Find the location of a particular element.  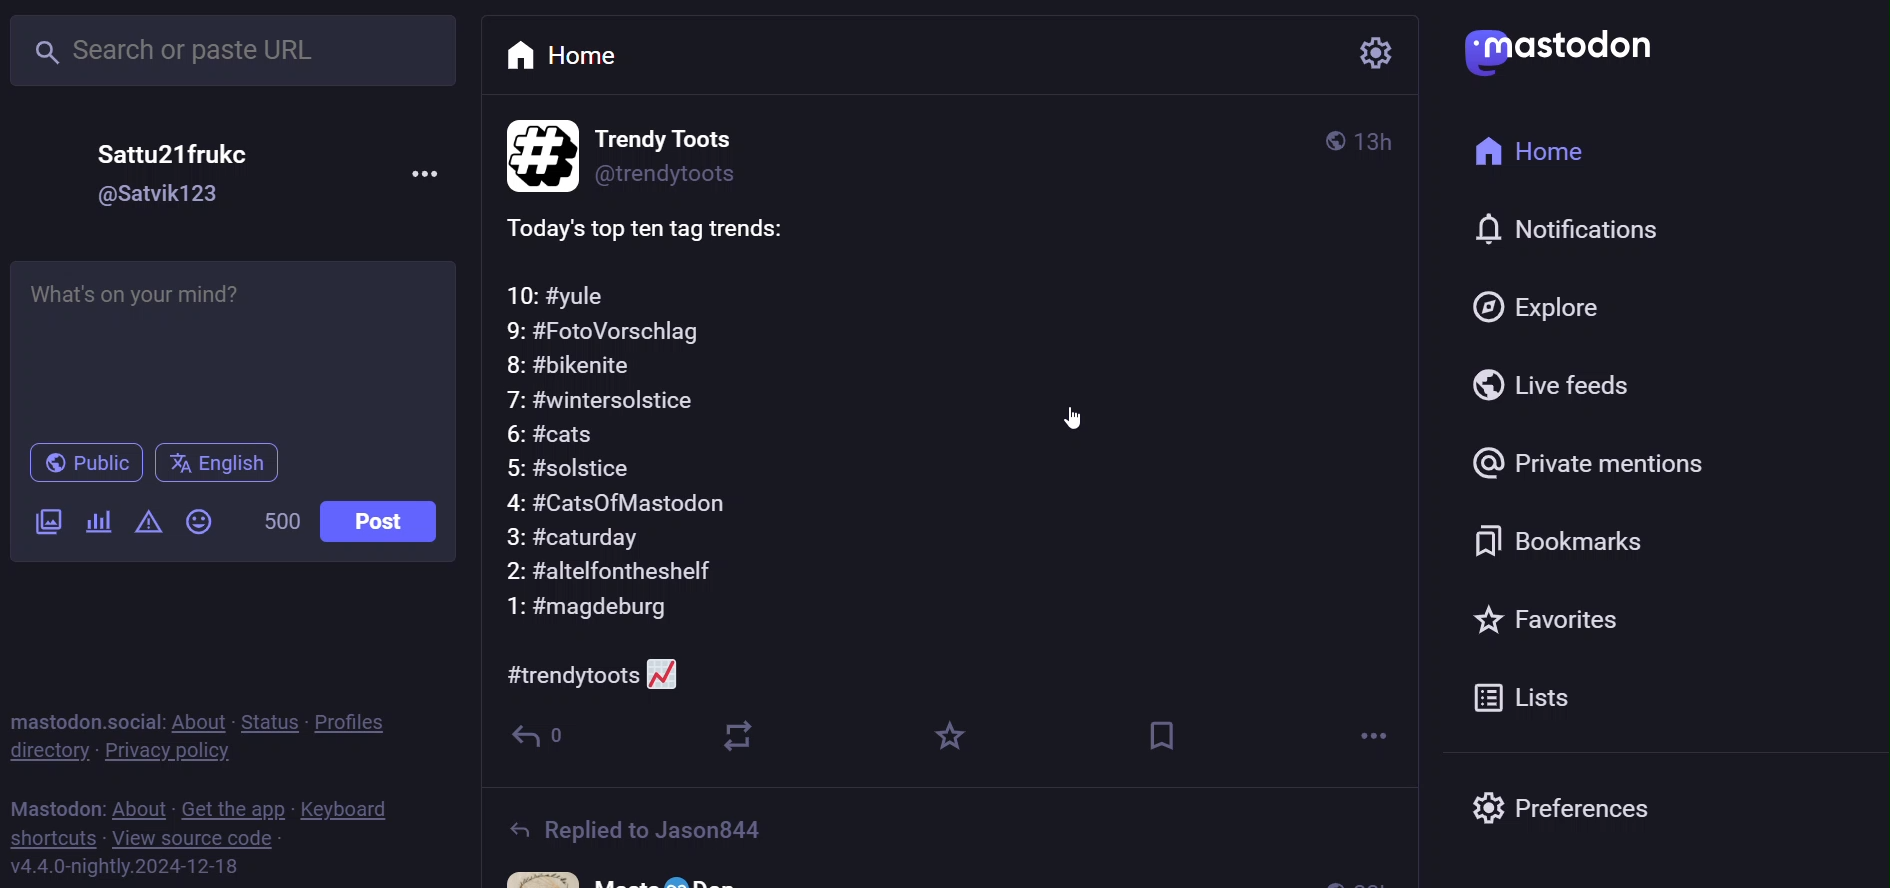

mastodon is located at coordinates (54, 802).